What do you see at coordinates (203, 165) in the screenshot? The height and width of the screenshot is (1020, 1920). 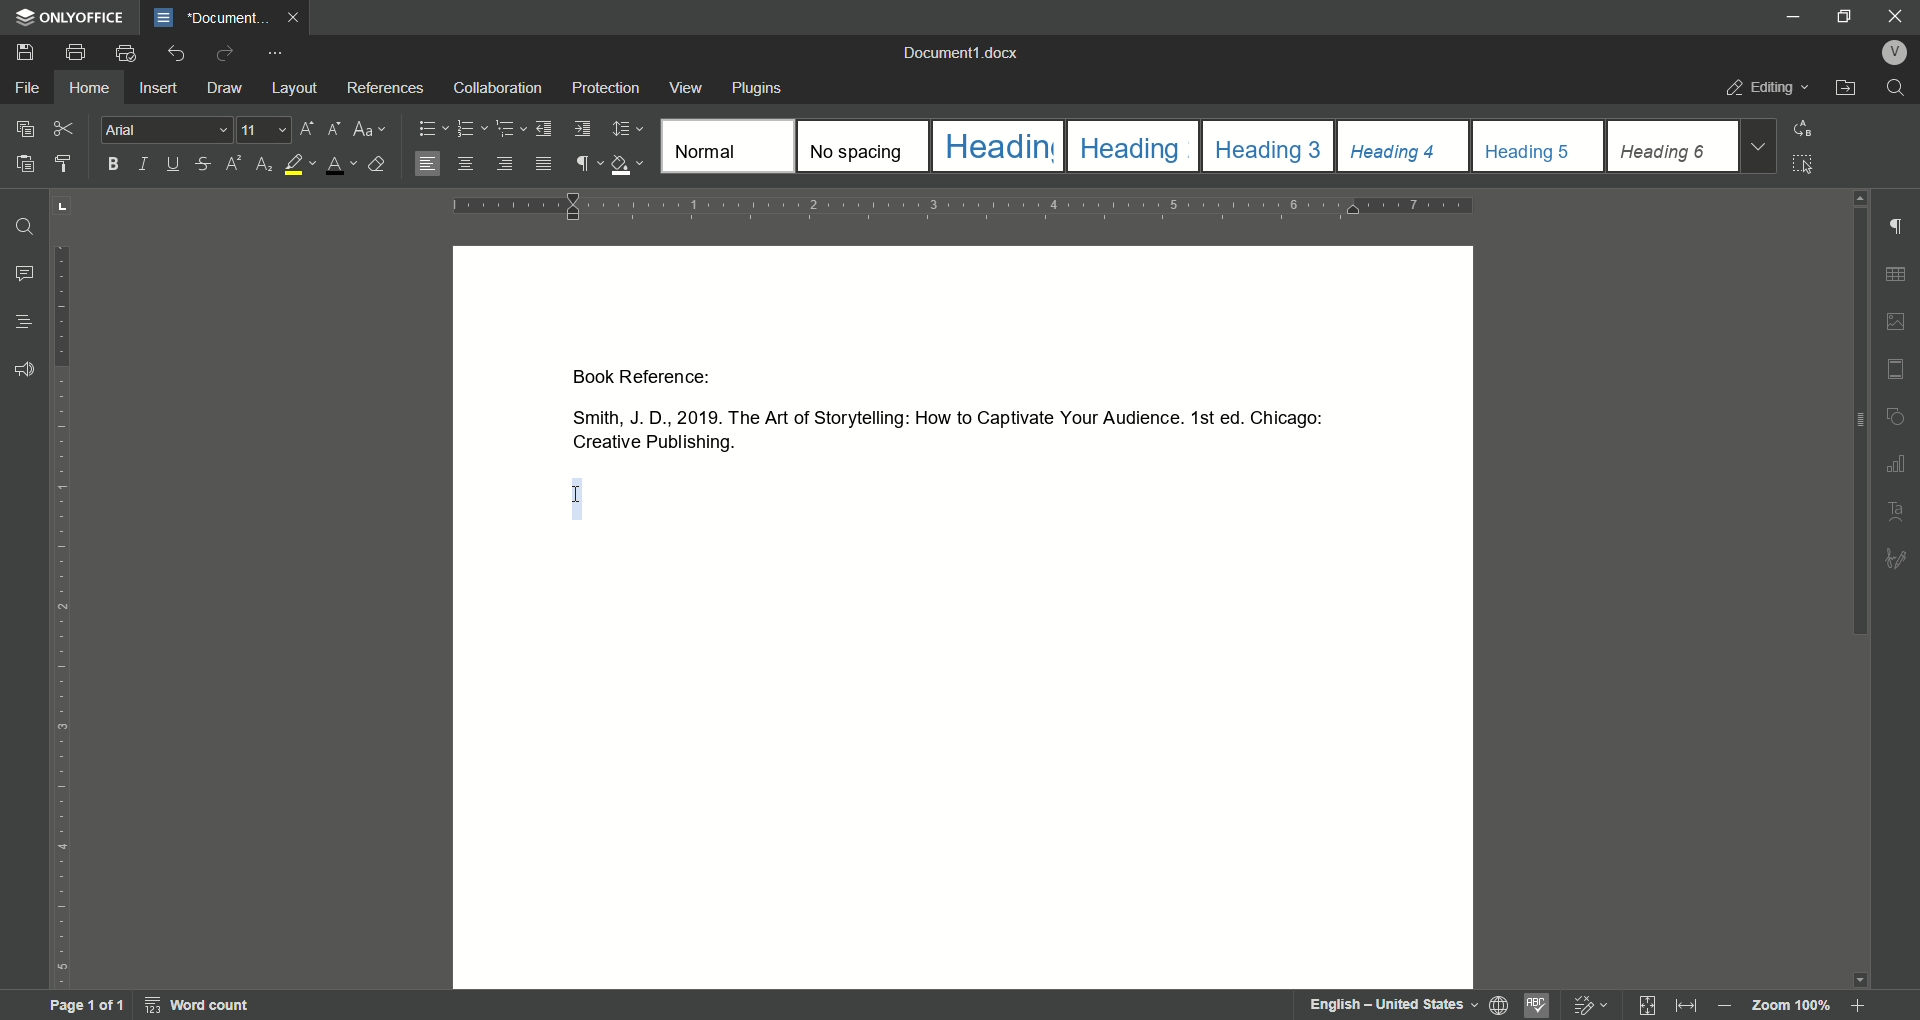 I see `strikethrough` at bounding box center [203, 165].